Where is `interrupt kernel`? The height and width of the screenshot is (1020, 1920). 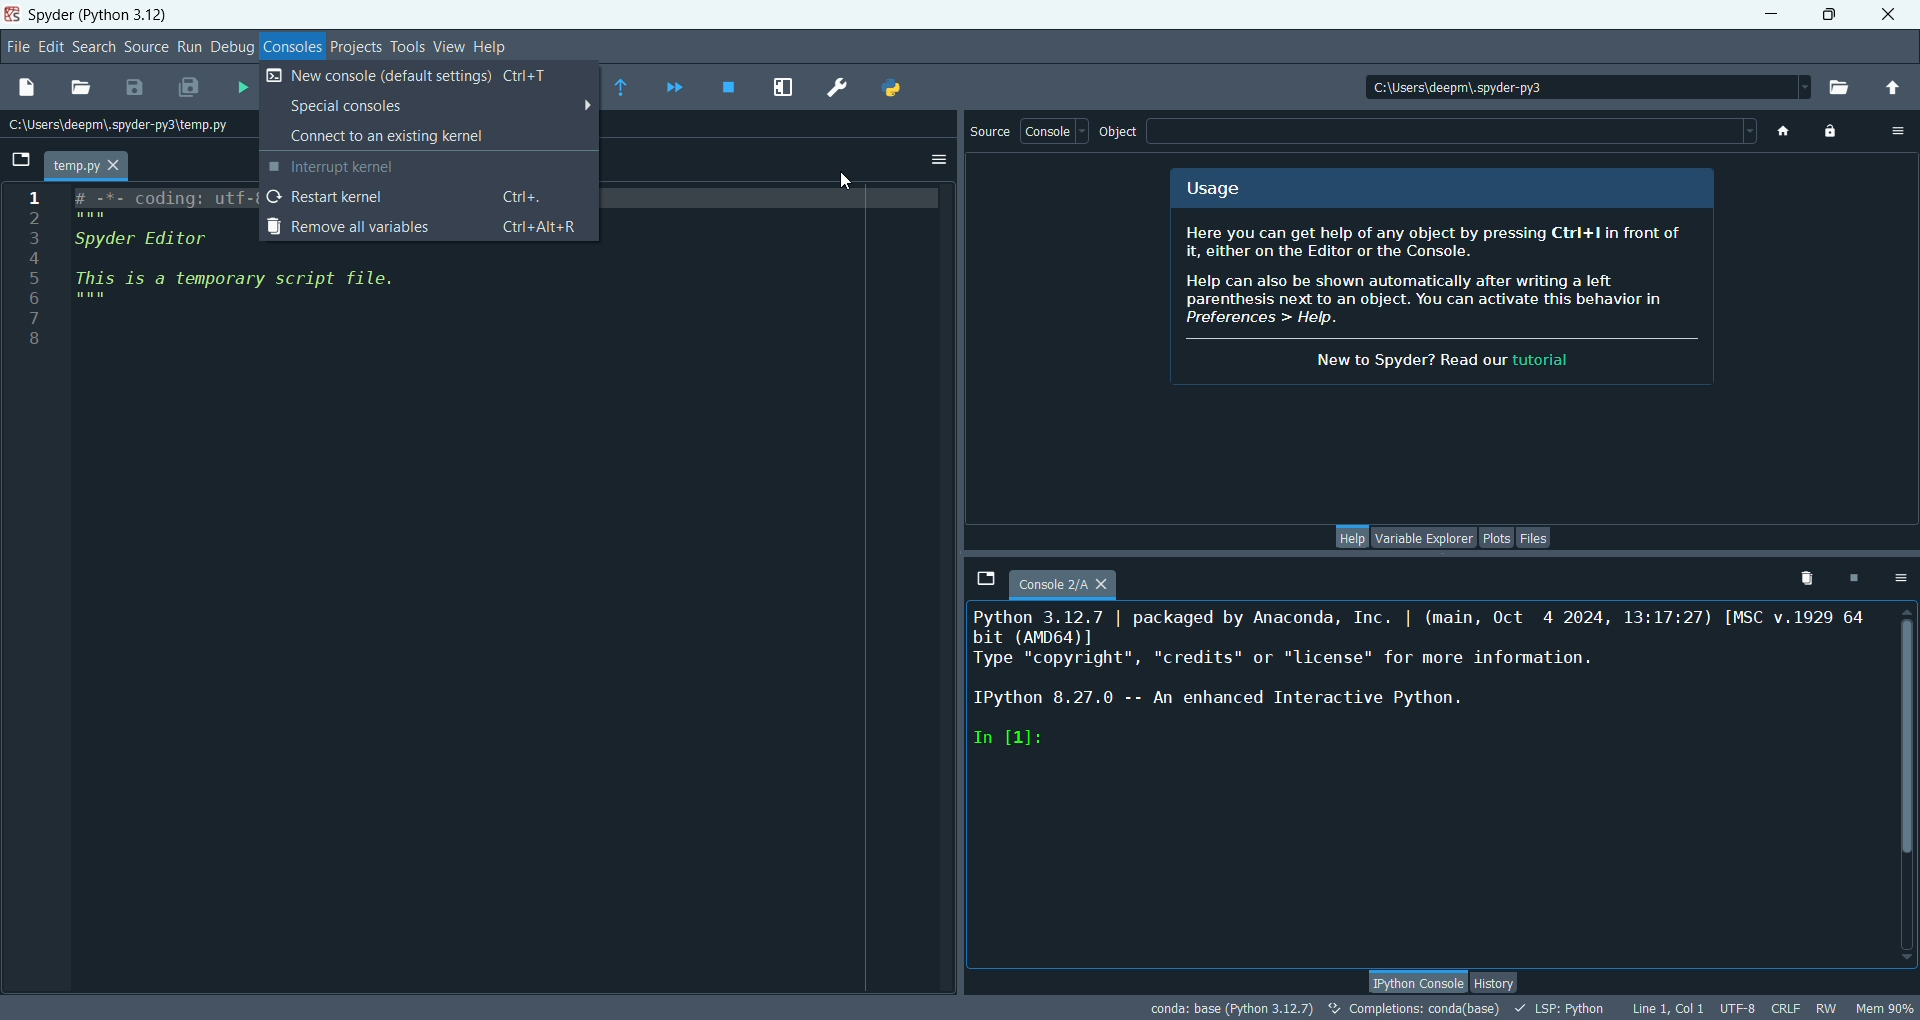
interrupt kernel is located at coordinates (429, 167).